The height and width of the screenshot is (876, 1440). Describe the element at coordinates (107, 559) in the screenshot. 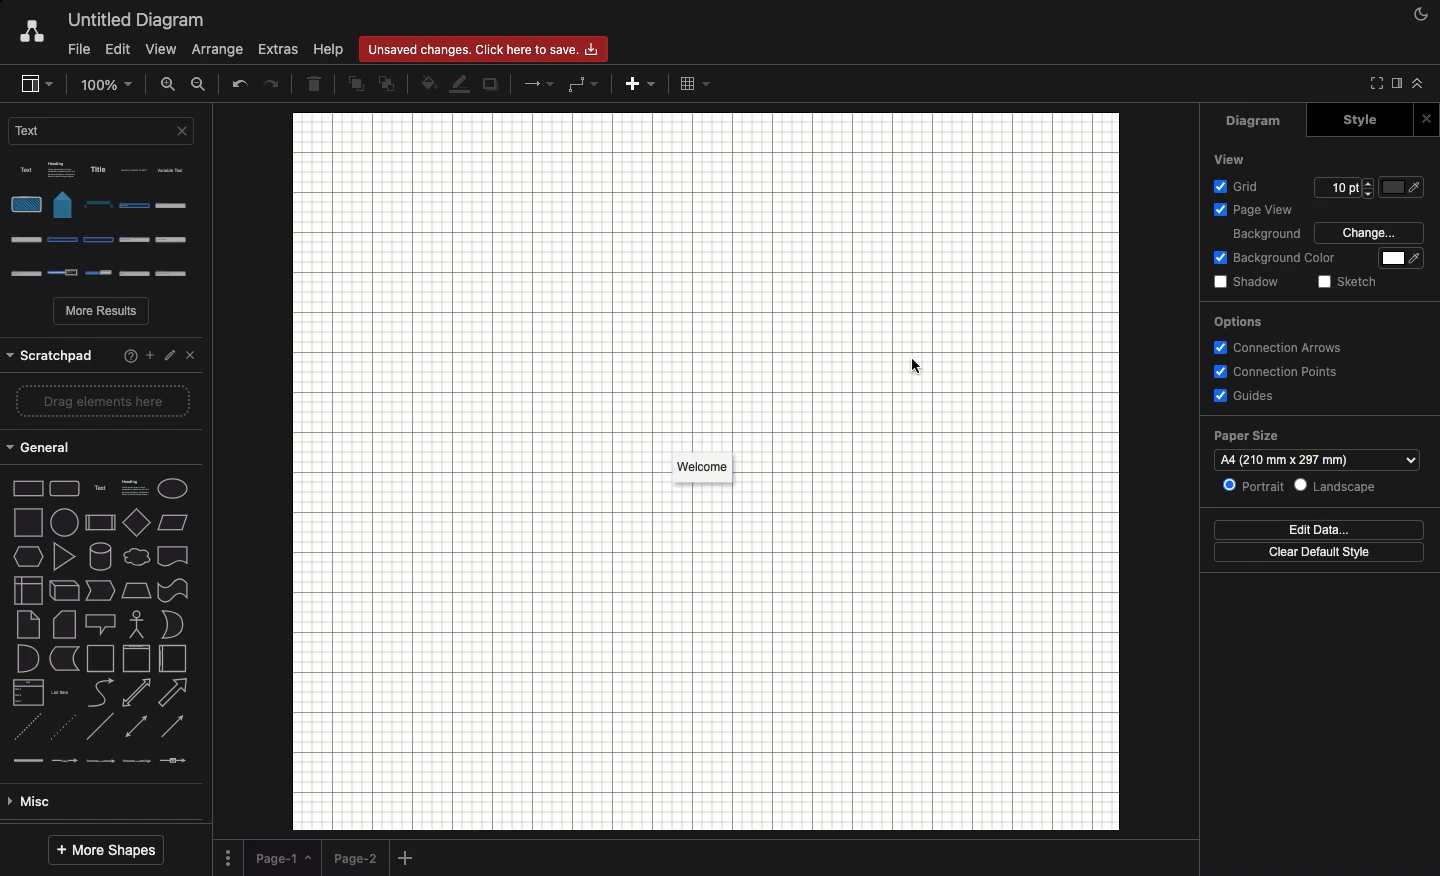

I see `type of arrow` at that location.